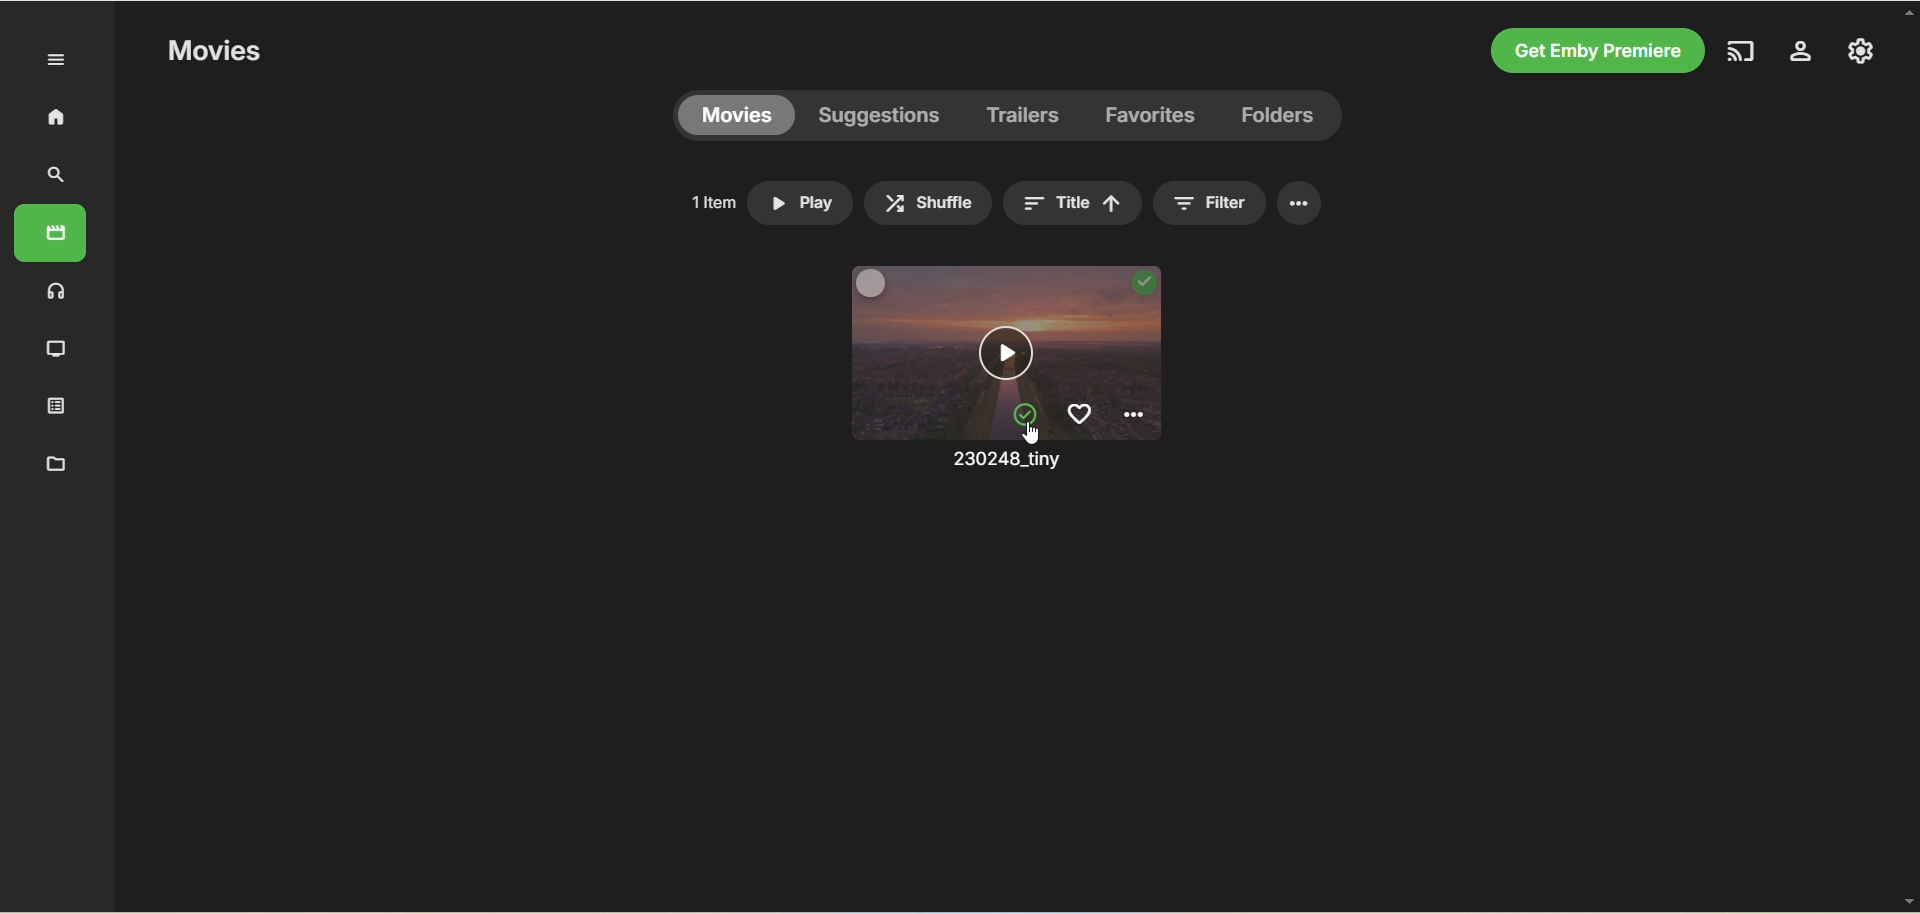 The height and width of the screenshot is (914, 1920). What do you see at coordinates (56, 292) in the screenshot?
I see `music` at bounding box center [56, 292].